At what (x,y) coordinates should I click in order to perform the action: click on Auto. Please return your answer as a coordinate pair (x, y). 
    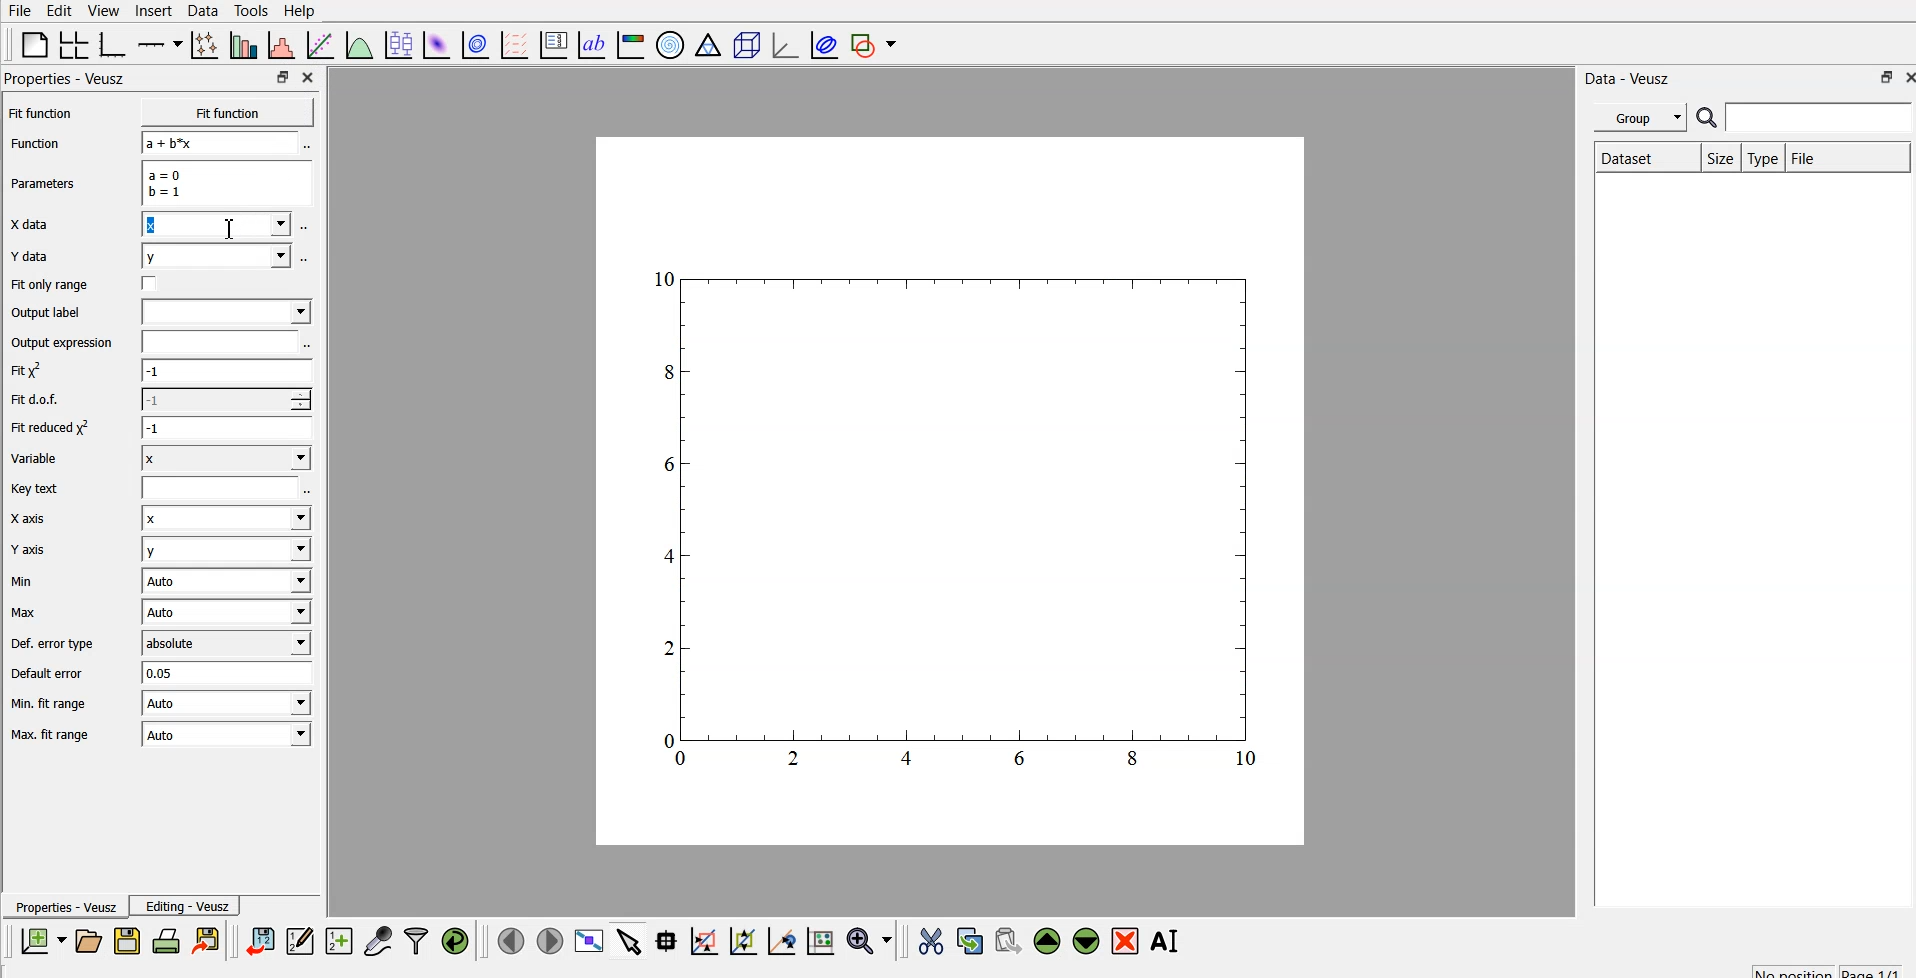
    Looking at the image, I should click on (227, 735).